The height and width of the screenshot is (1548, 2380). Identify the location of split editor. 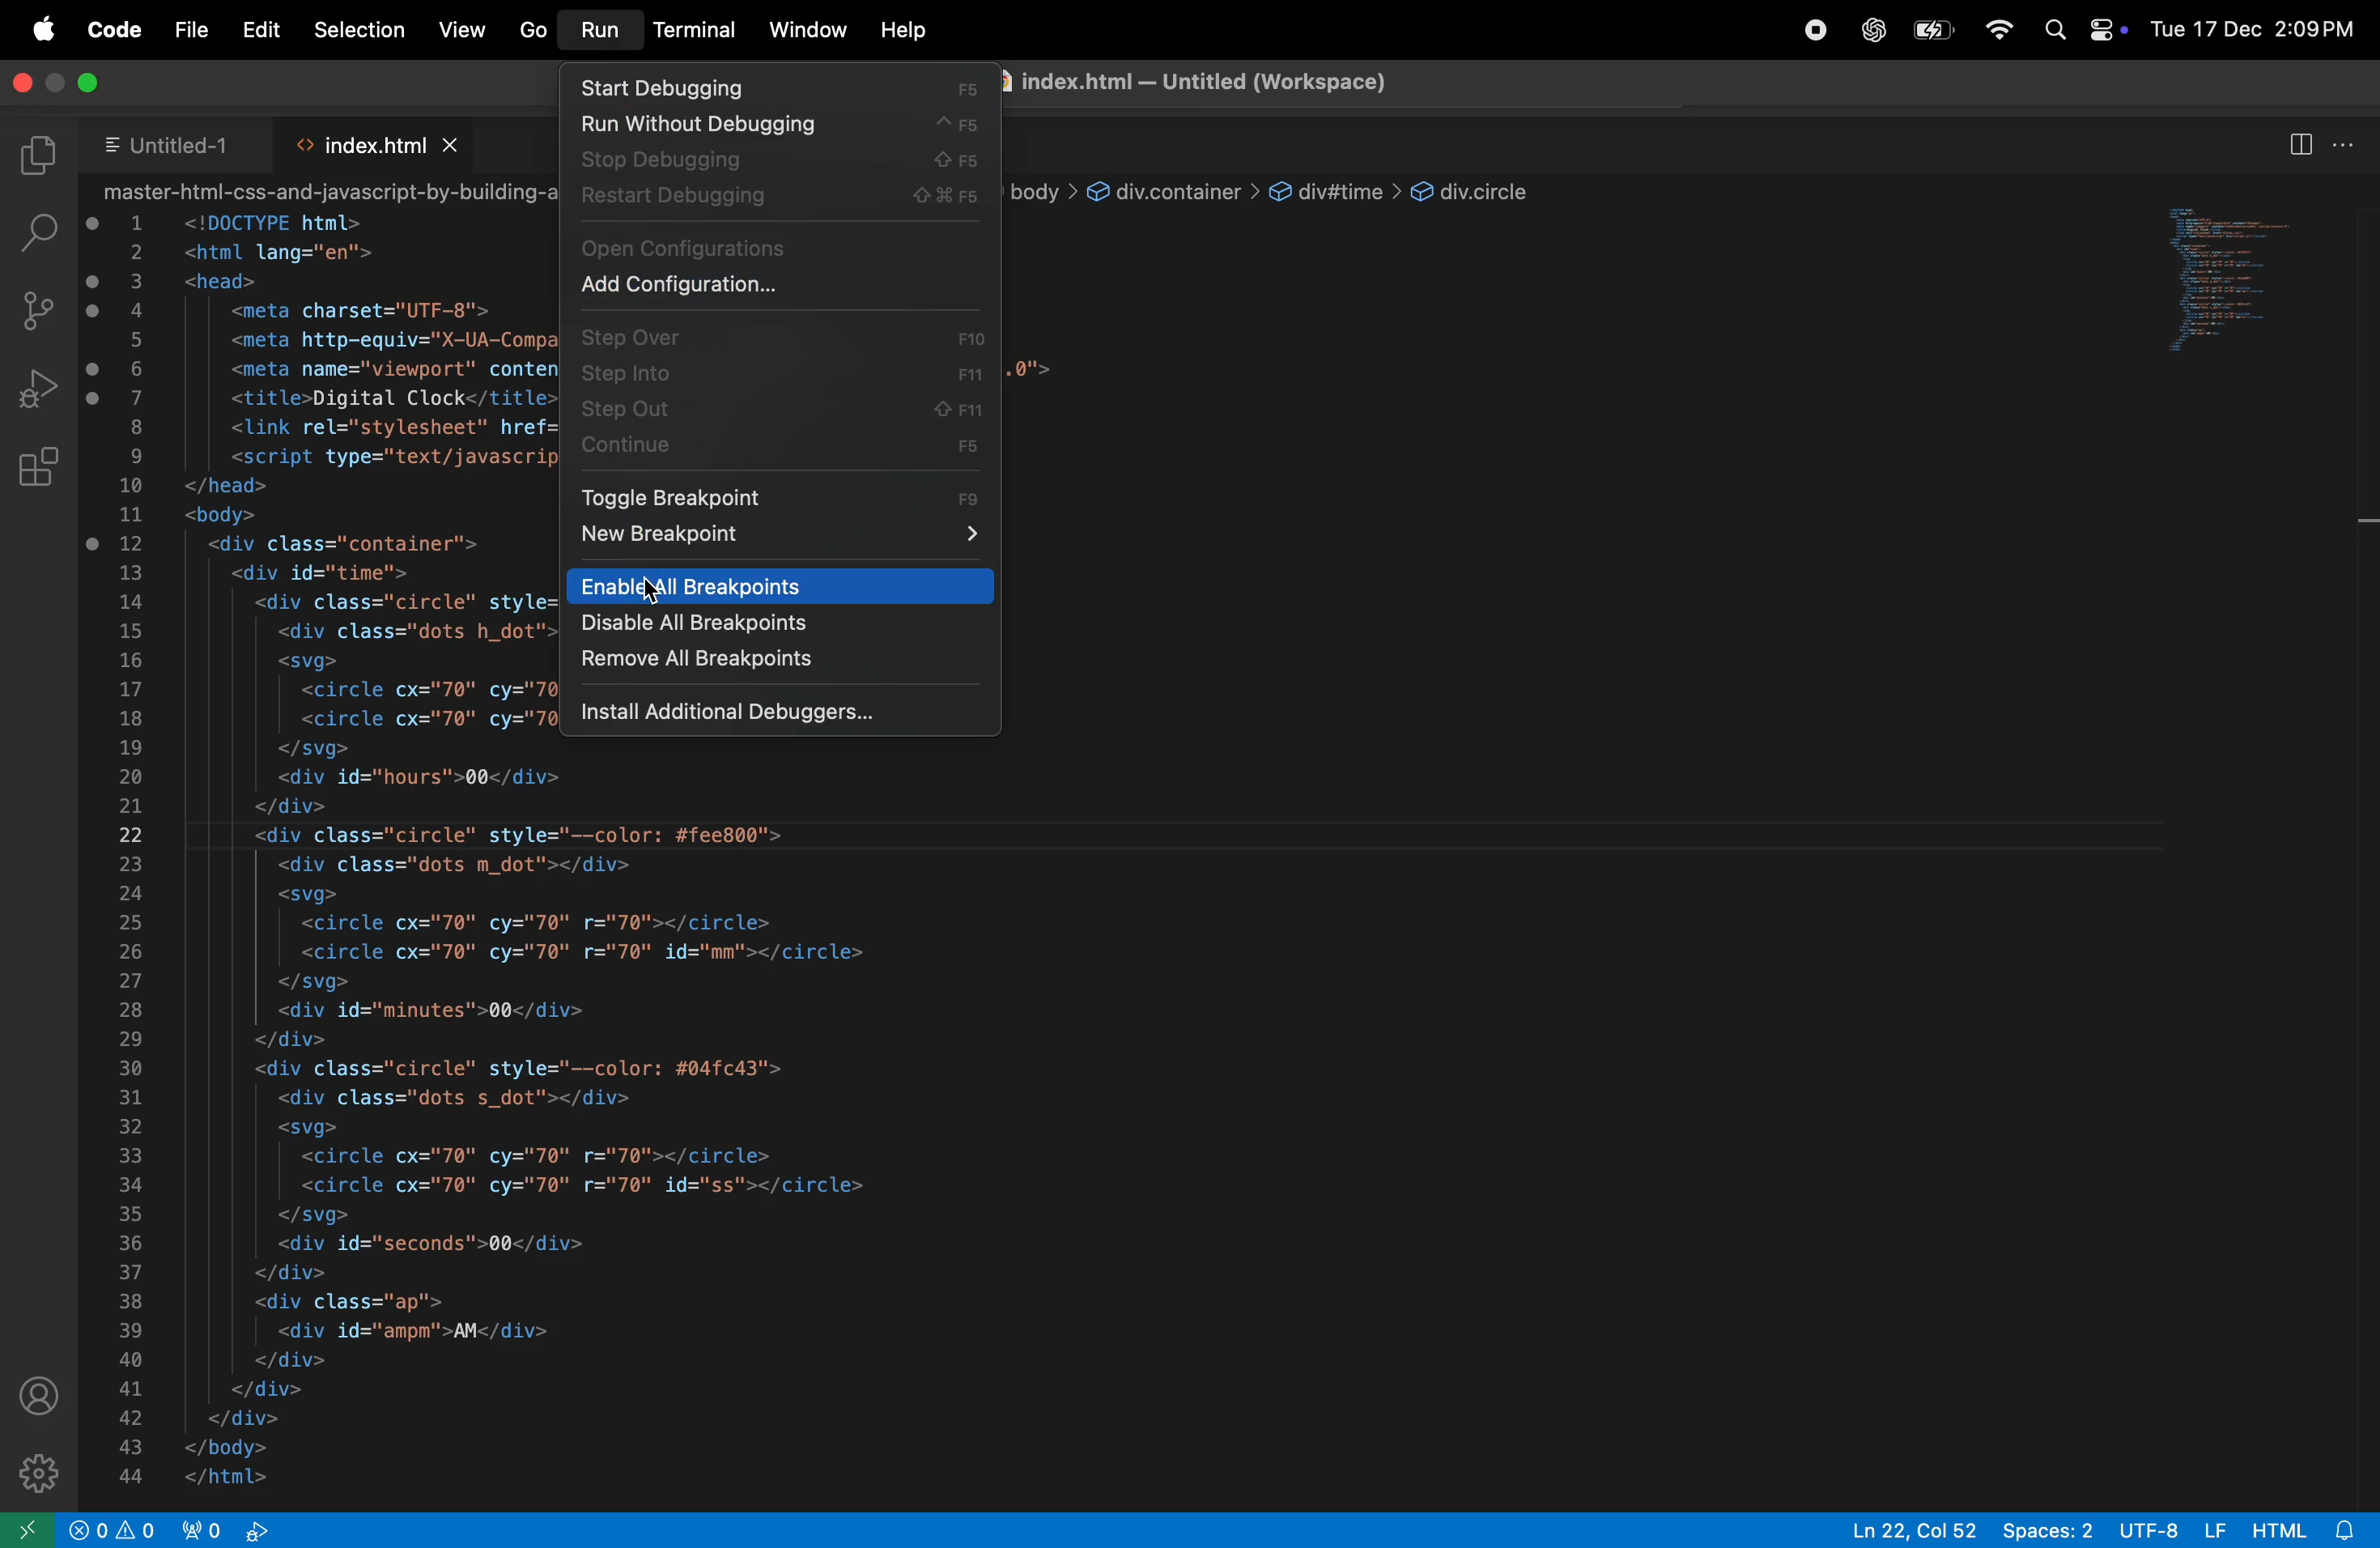
(2300, 140).